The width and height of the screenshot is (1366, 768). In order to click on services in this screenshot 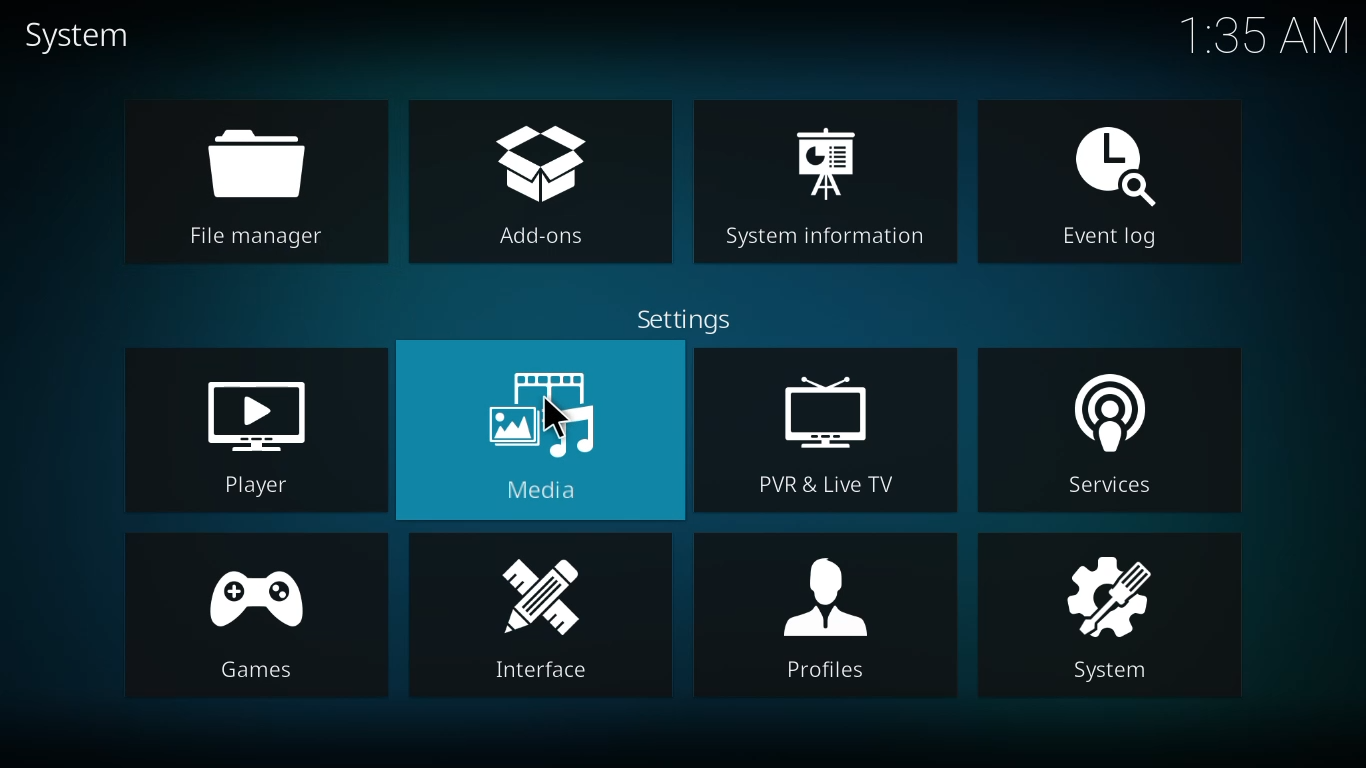, I will do `click(1114, 437)`.